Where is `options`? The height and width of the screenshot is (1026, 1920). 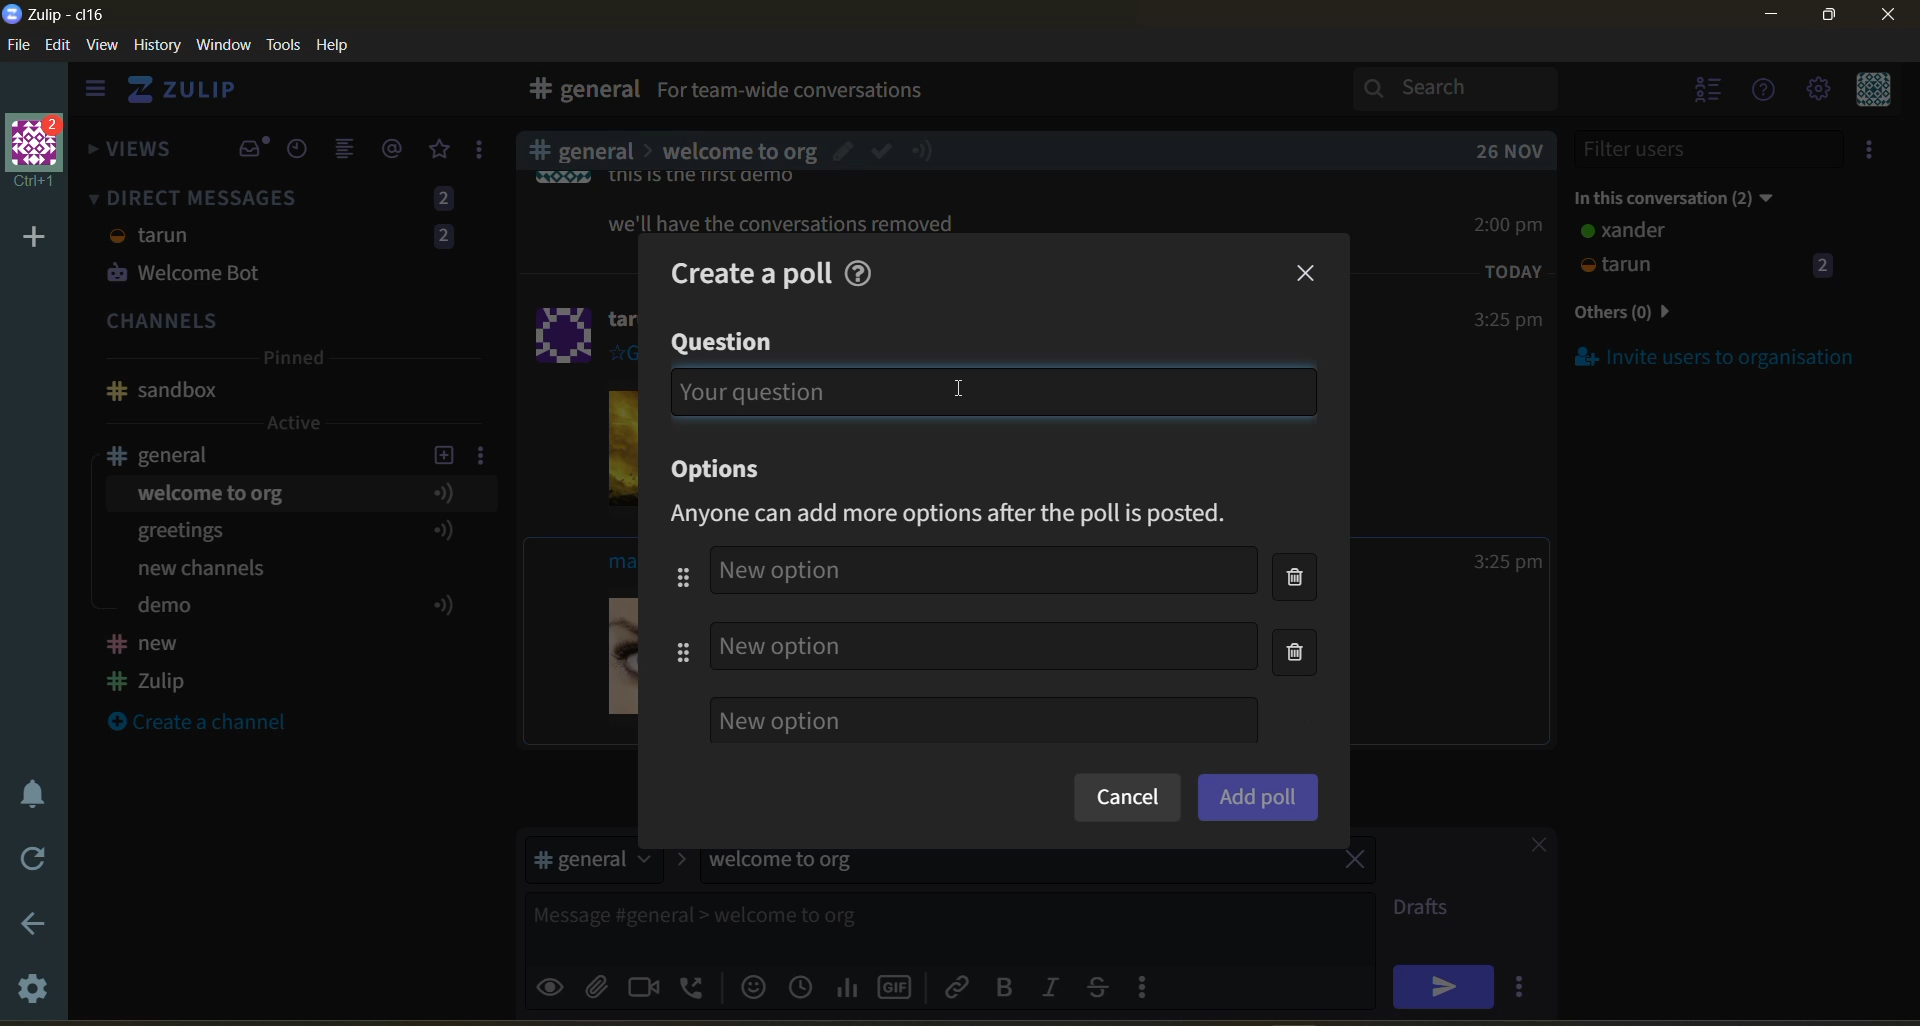 options is located at coordinates (724, 471).